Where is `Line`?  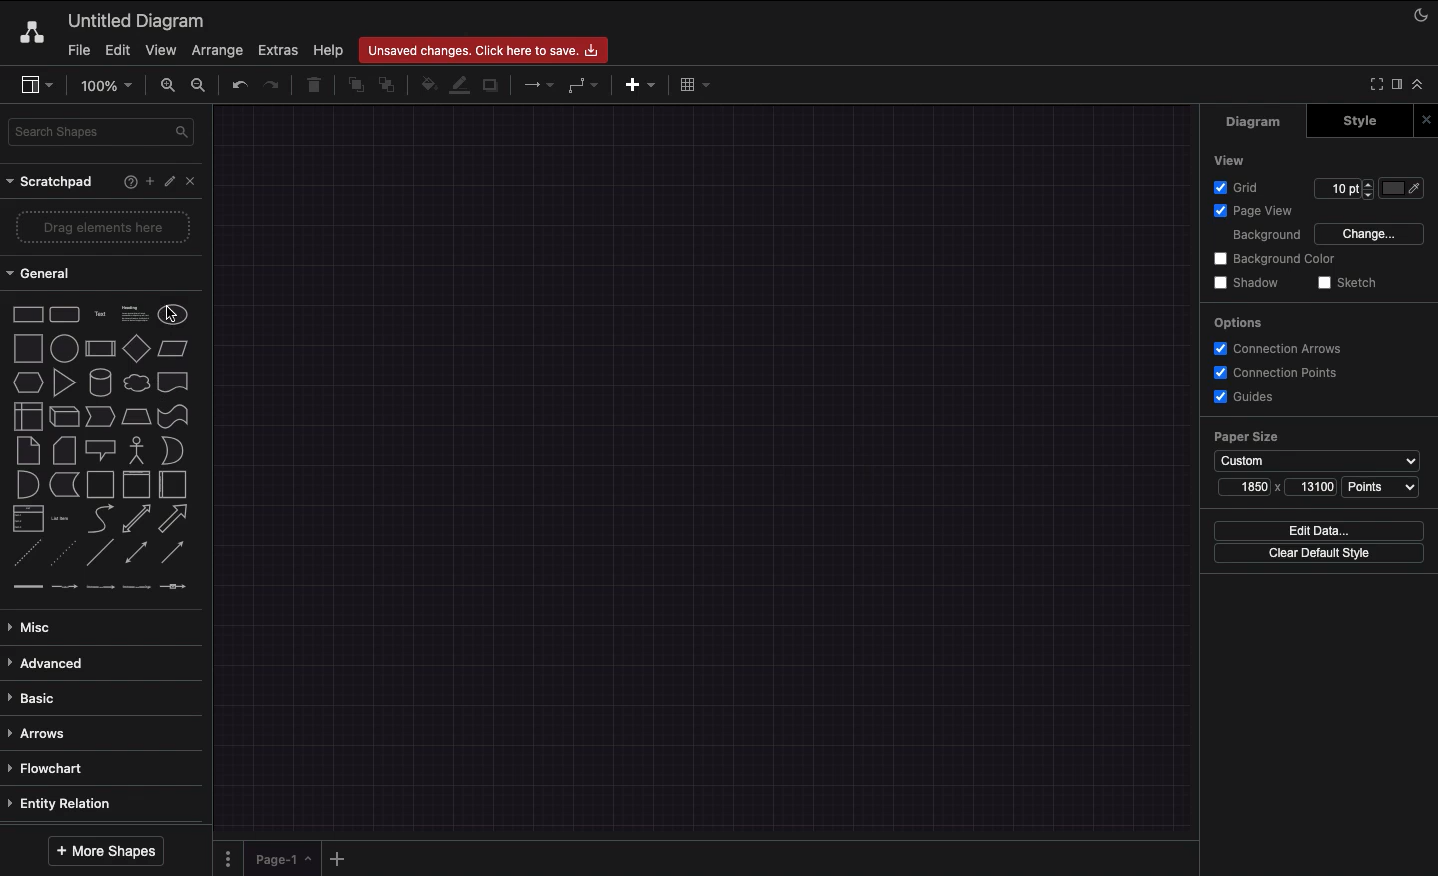 Line is located at coordinates (100, 554).